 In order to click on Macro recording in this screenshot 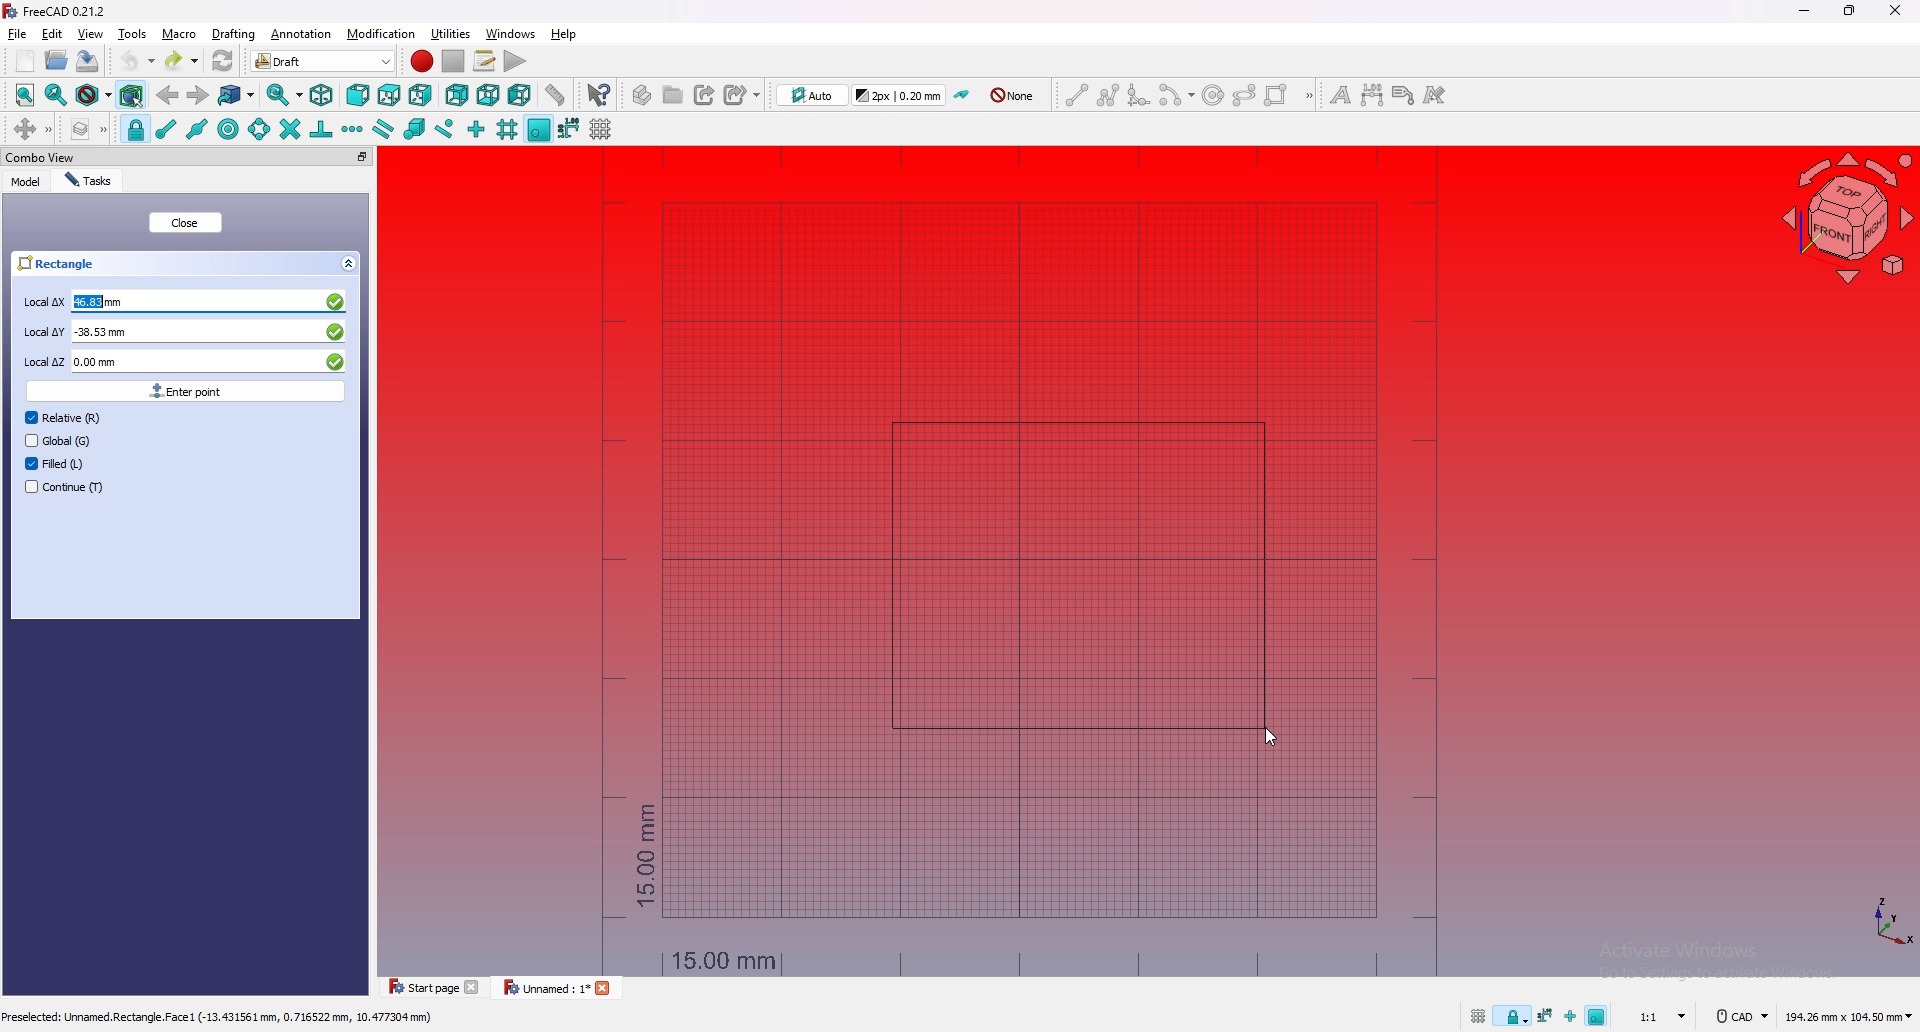, I will do `click(422, 61)`.